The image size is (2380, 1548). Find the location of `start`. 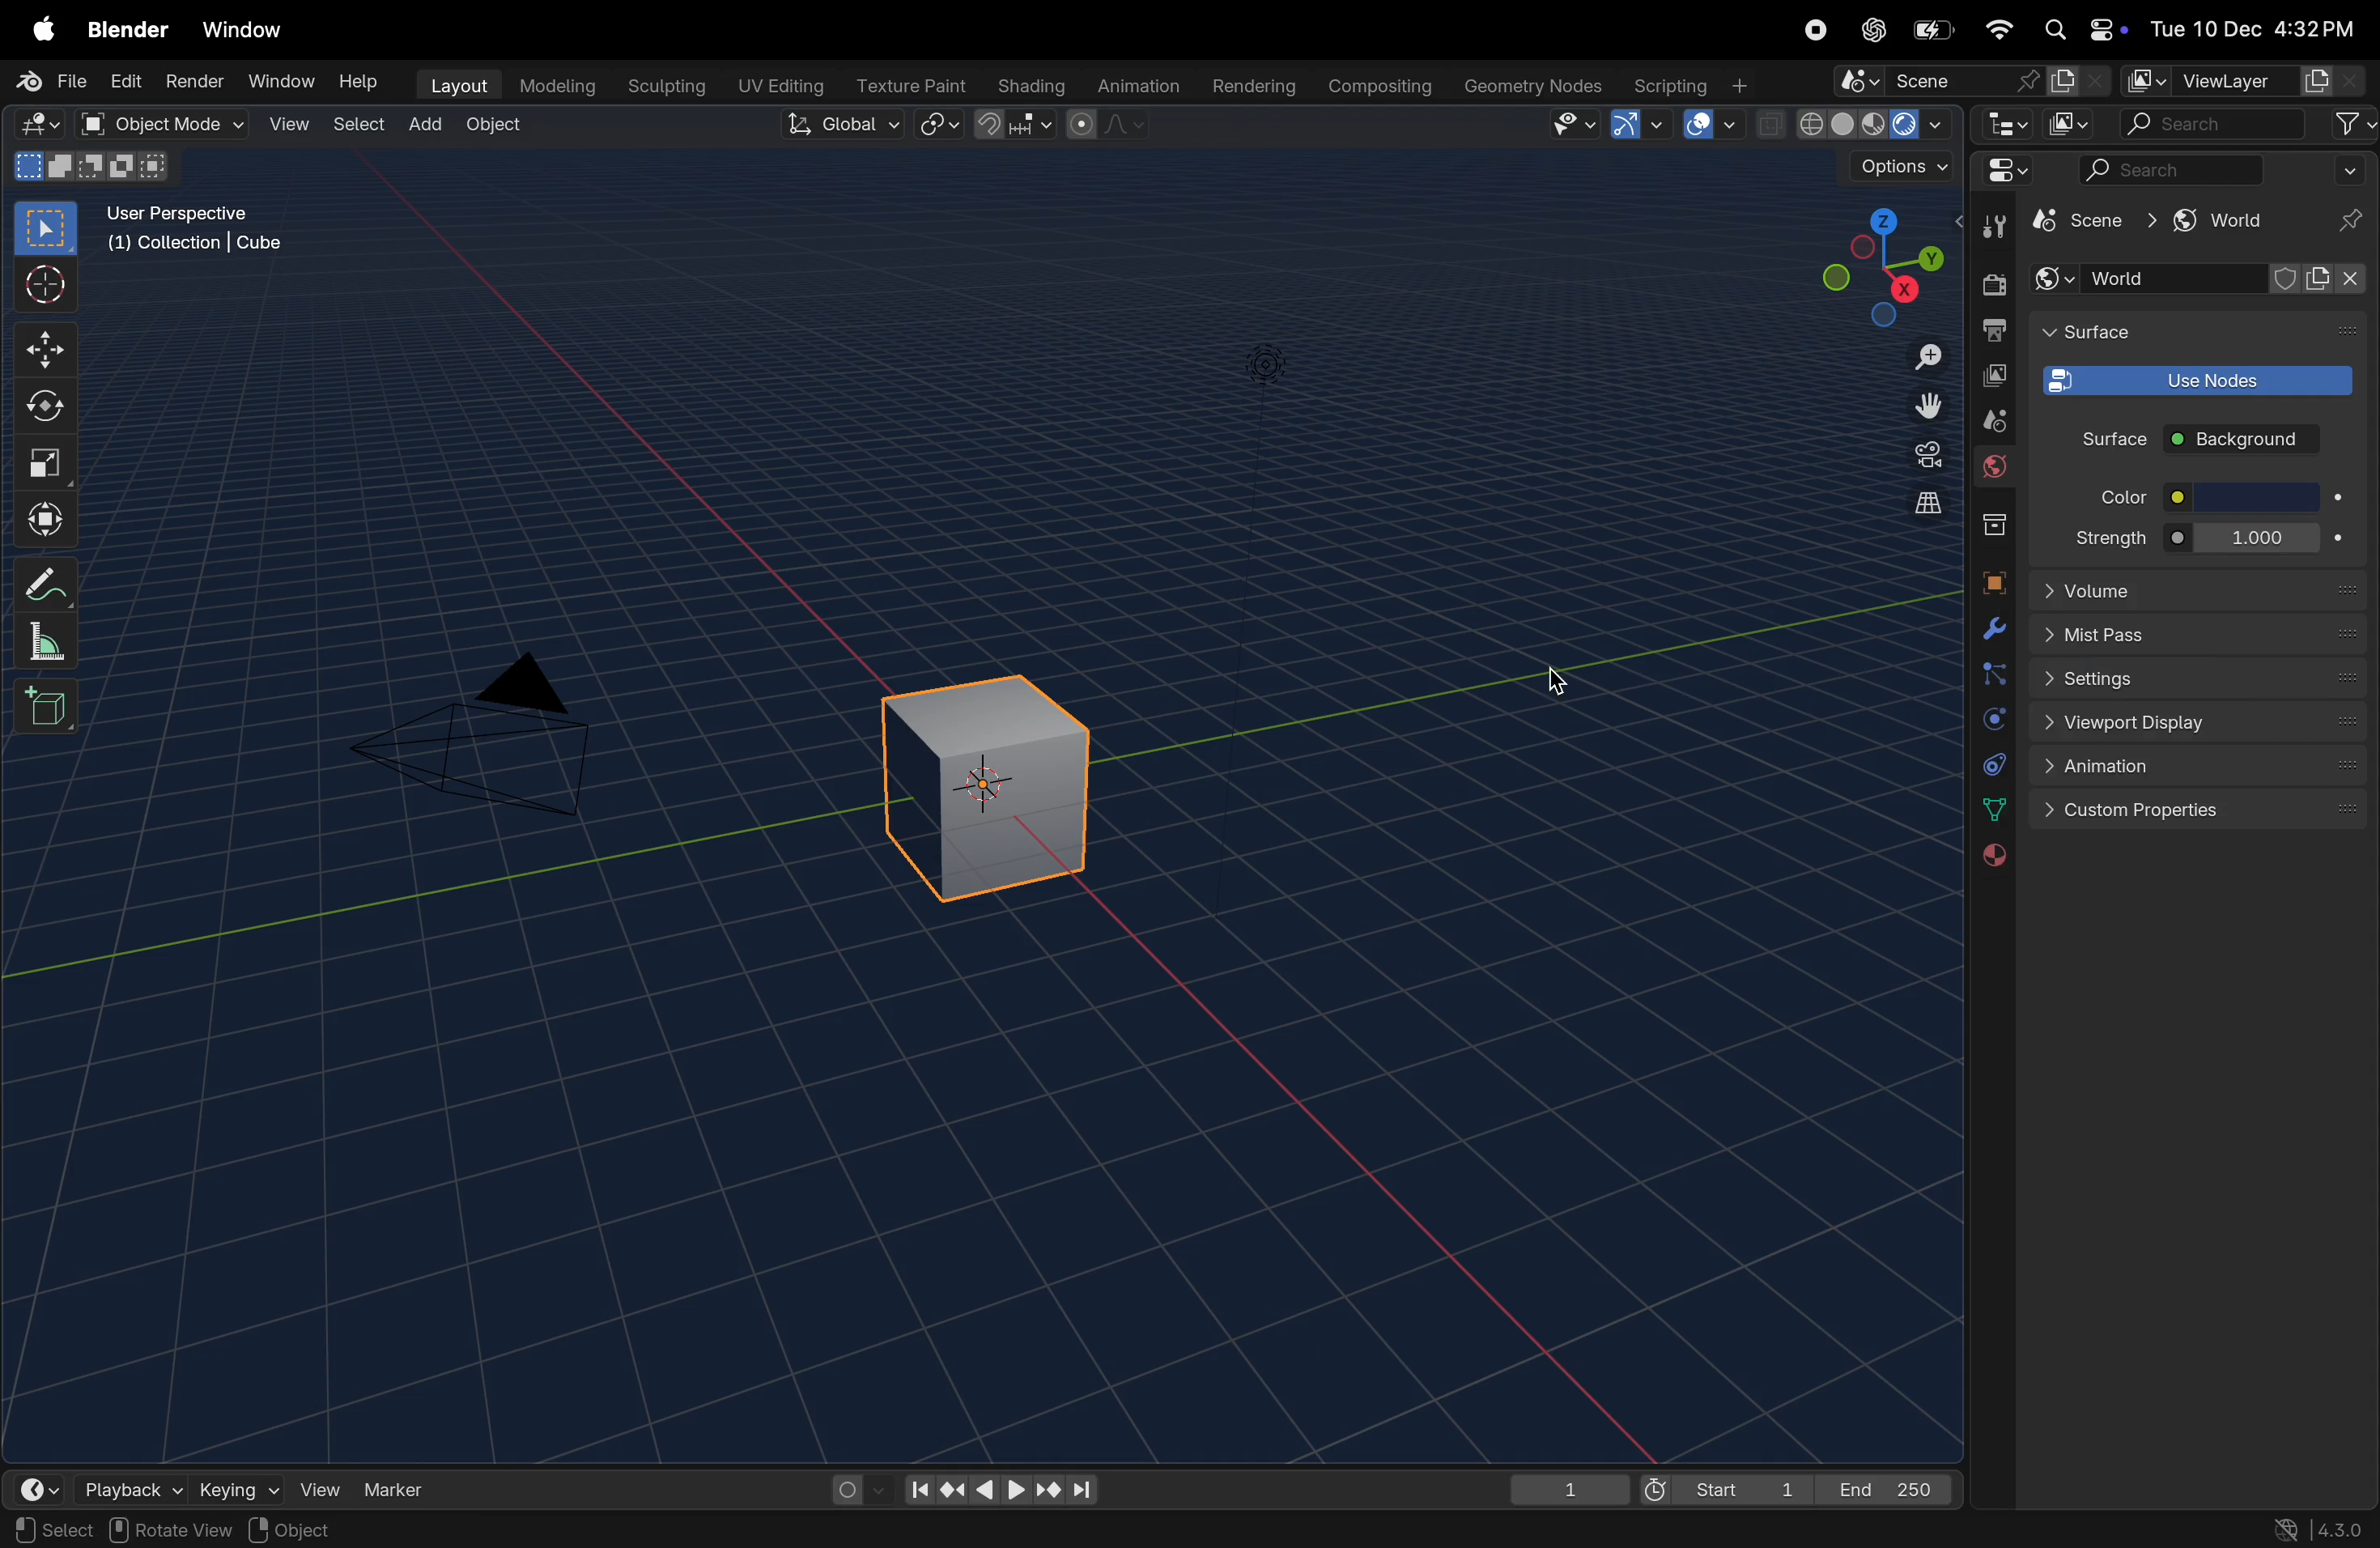

start is located at coordinates (1727, 1484).